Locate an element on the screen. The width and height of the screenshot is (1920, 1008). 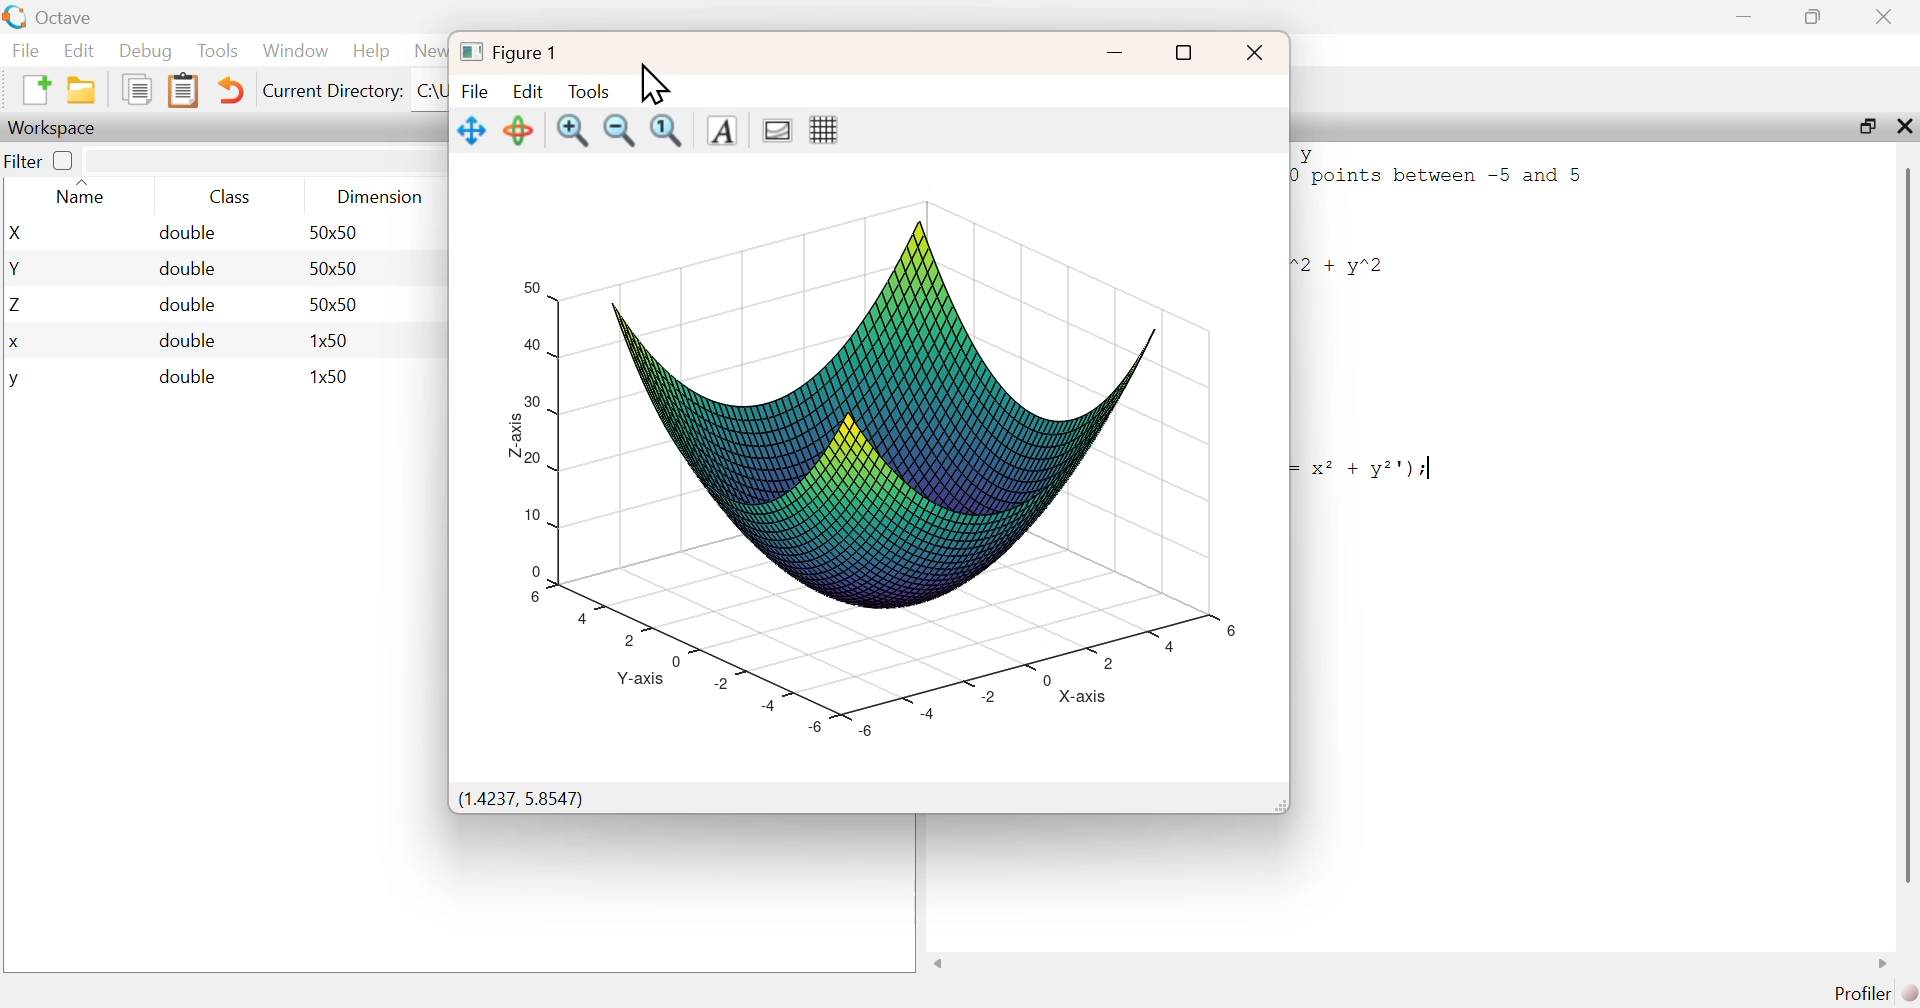
File is located at coordinates (26, 49).